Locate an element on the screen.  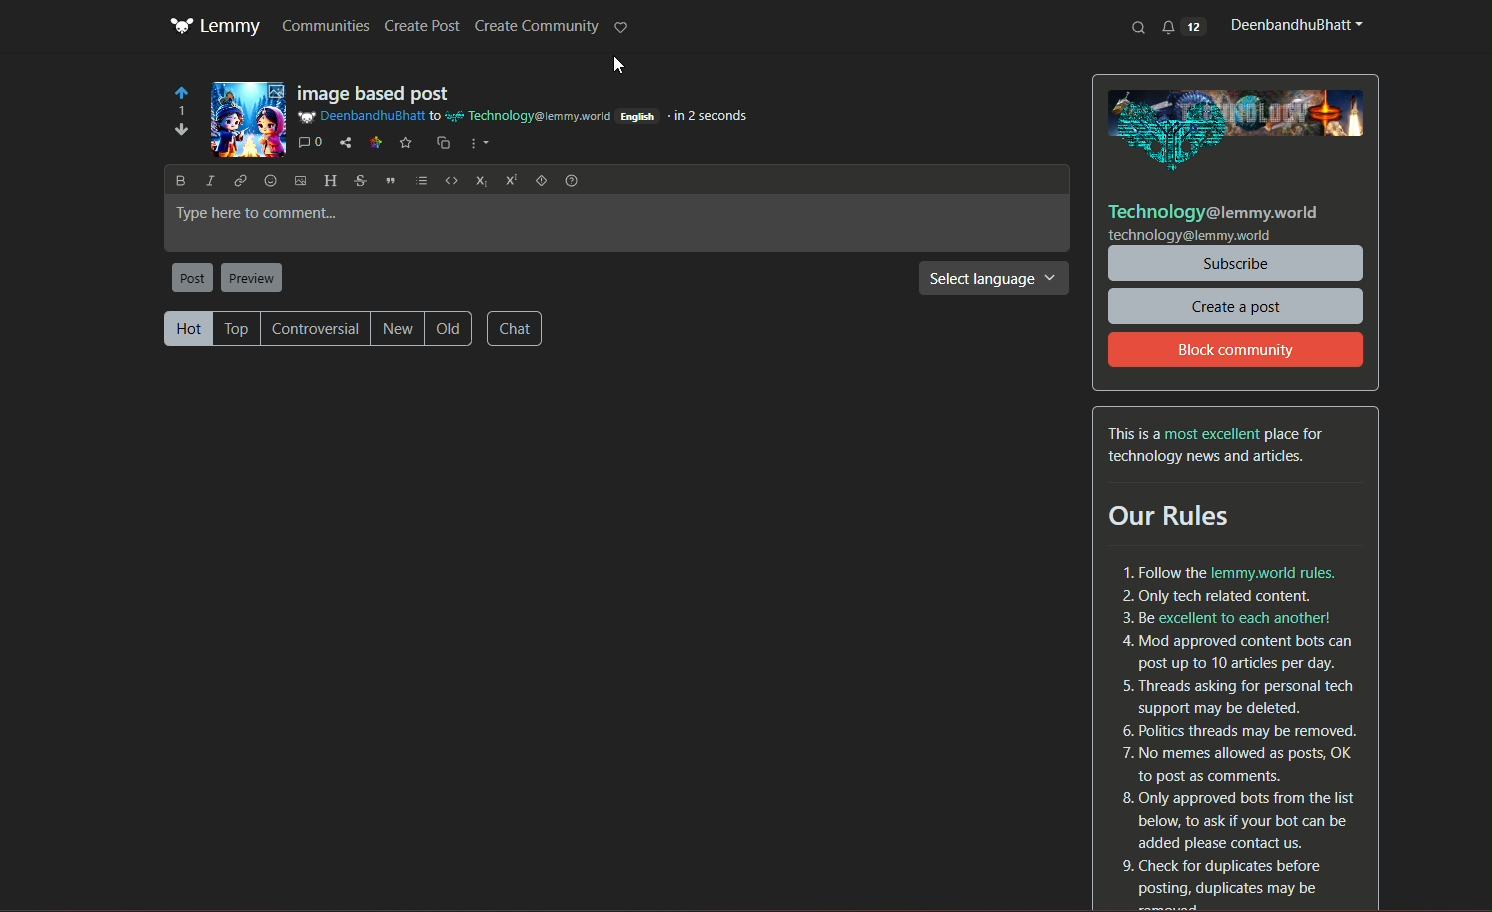
save is located at coordinates (404, 141).